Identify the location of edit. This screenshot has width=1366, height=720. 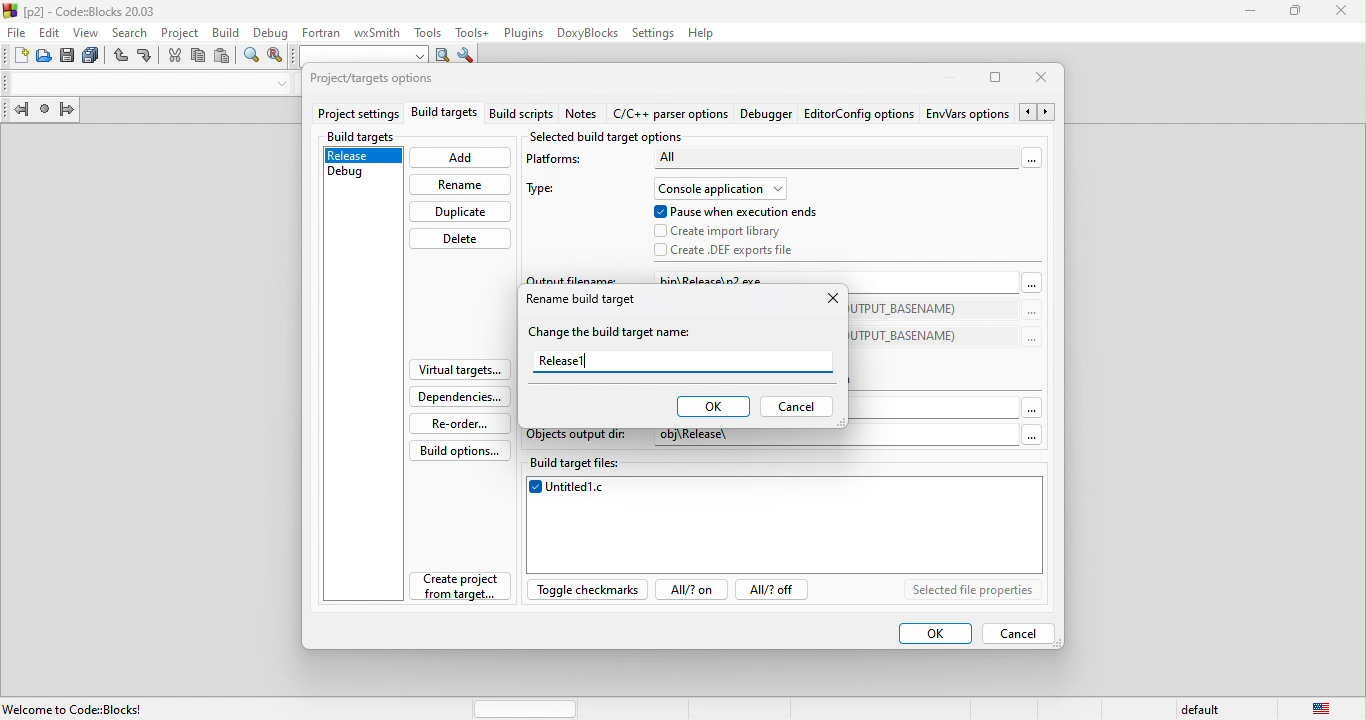
(50, 32).